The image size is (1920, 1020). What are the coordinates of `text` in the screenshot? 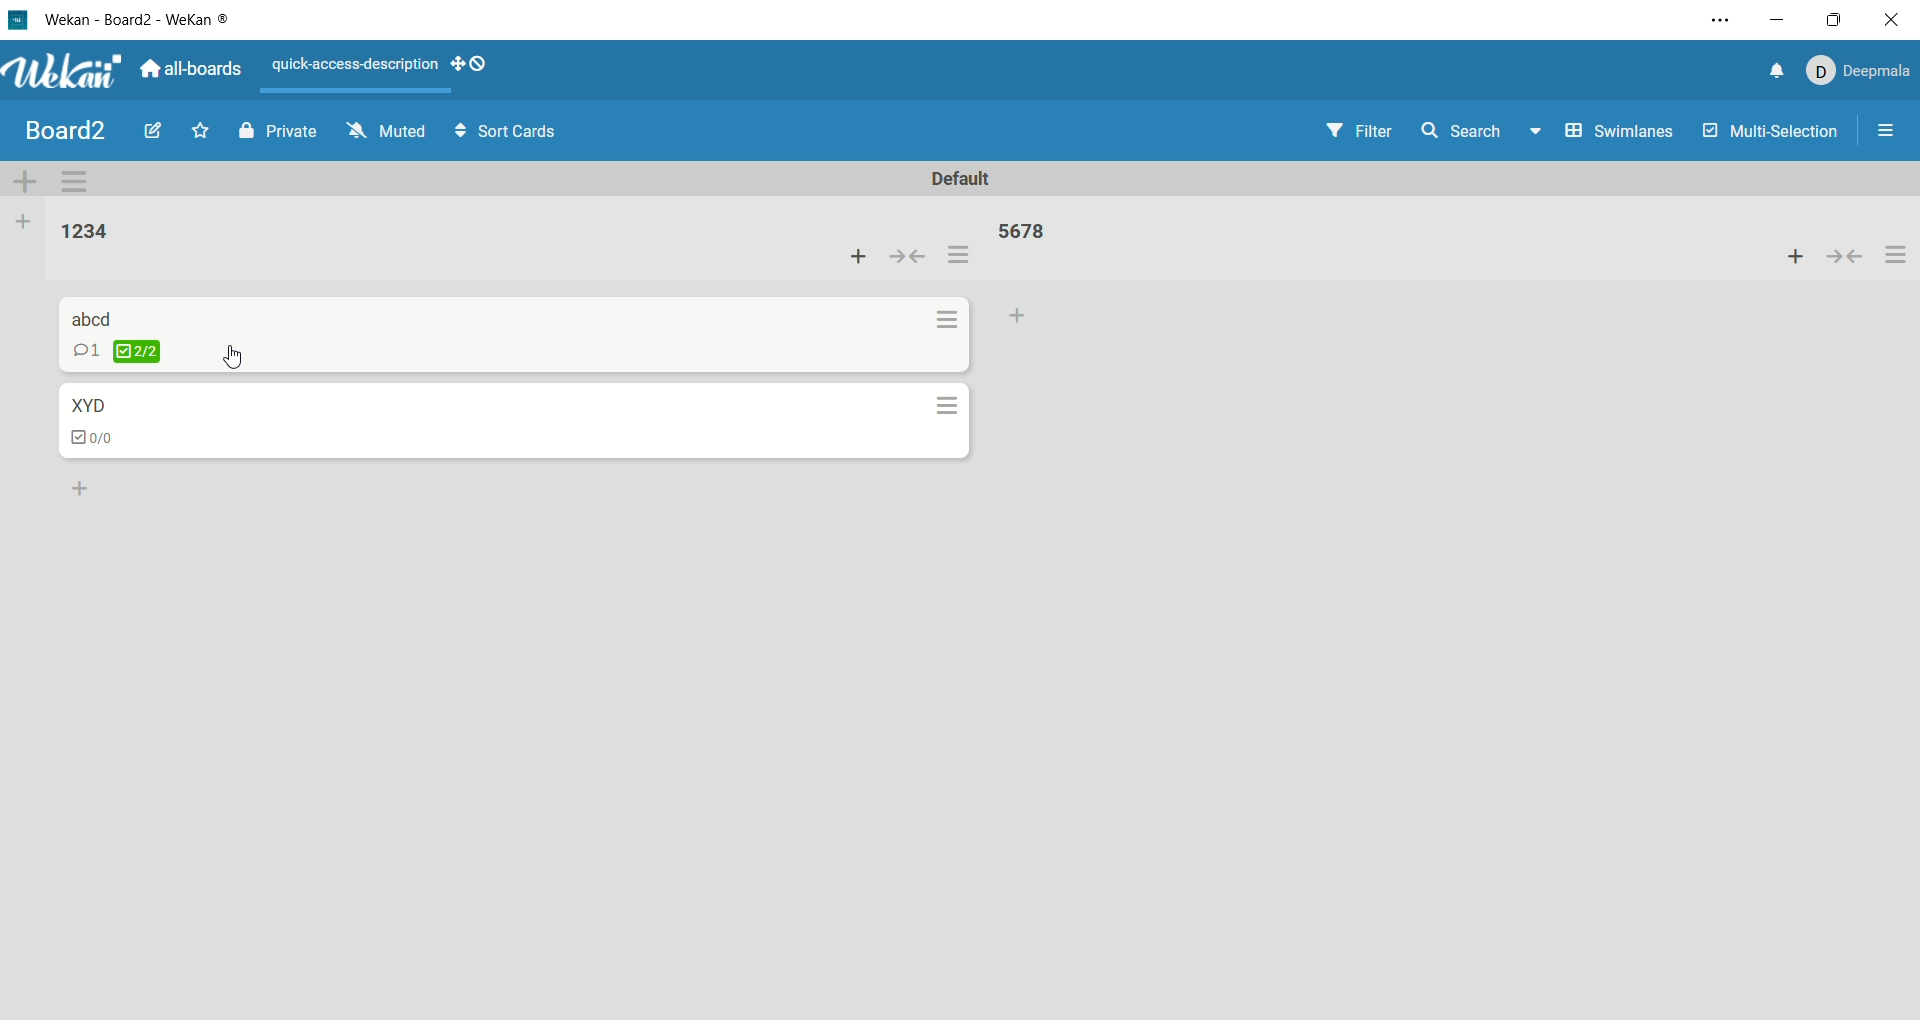 It's located at (357, 66).